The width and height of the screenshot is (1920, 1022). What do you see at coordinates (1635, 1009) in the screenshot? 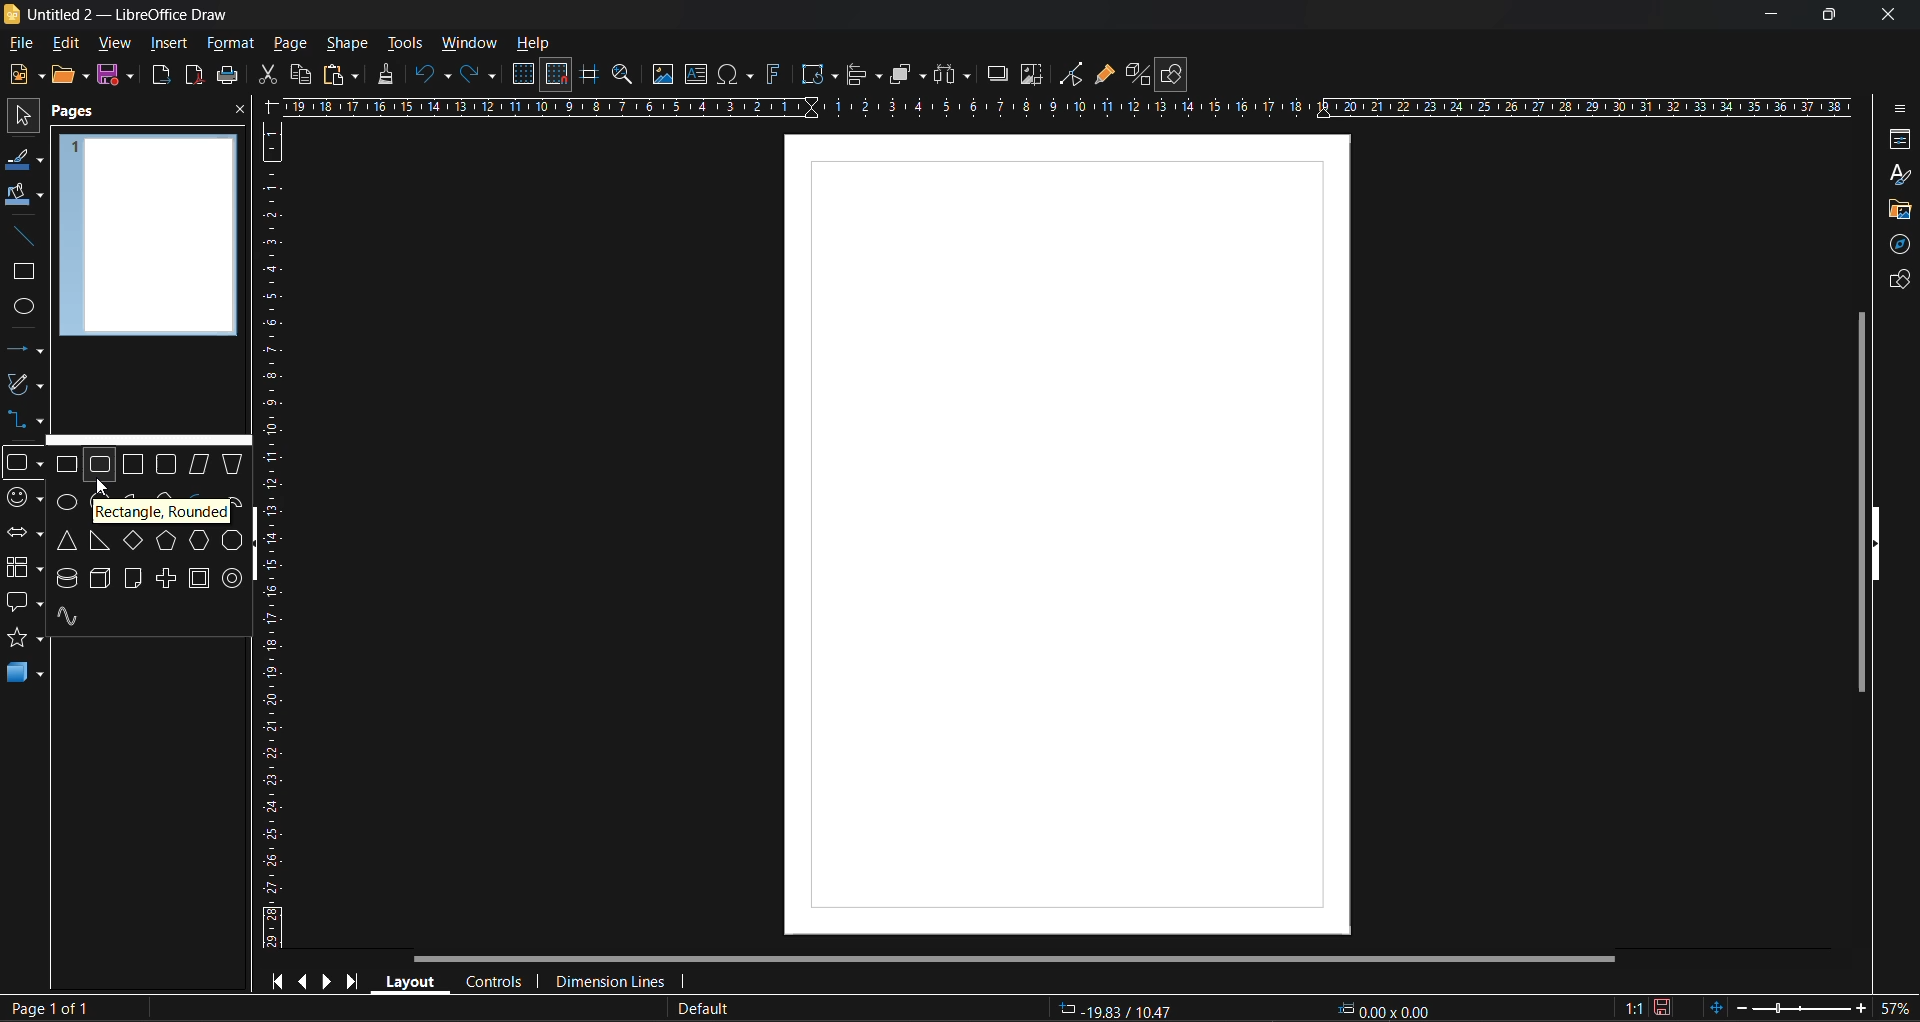
I see `scaling factor` at bounding box center [1635, 1009].